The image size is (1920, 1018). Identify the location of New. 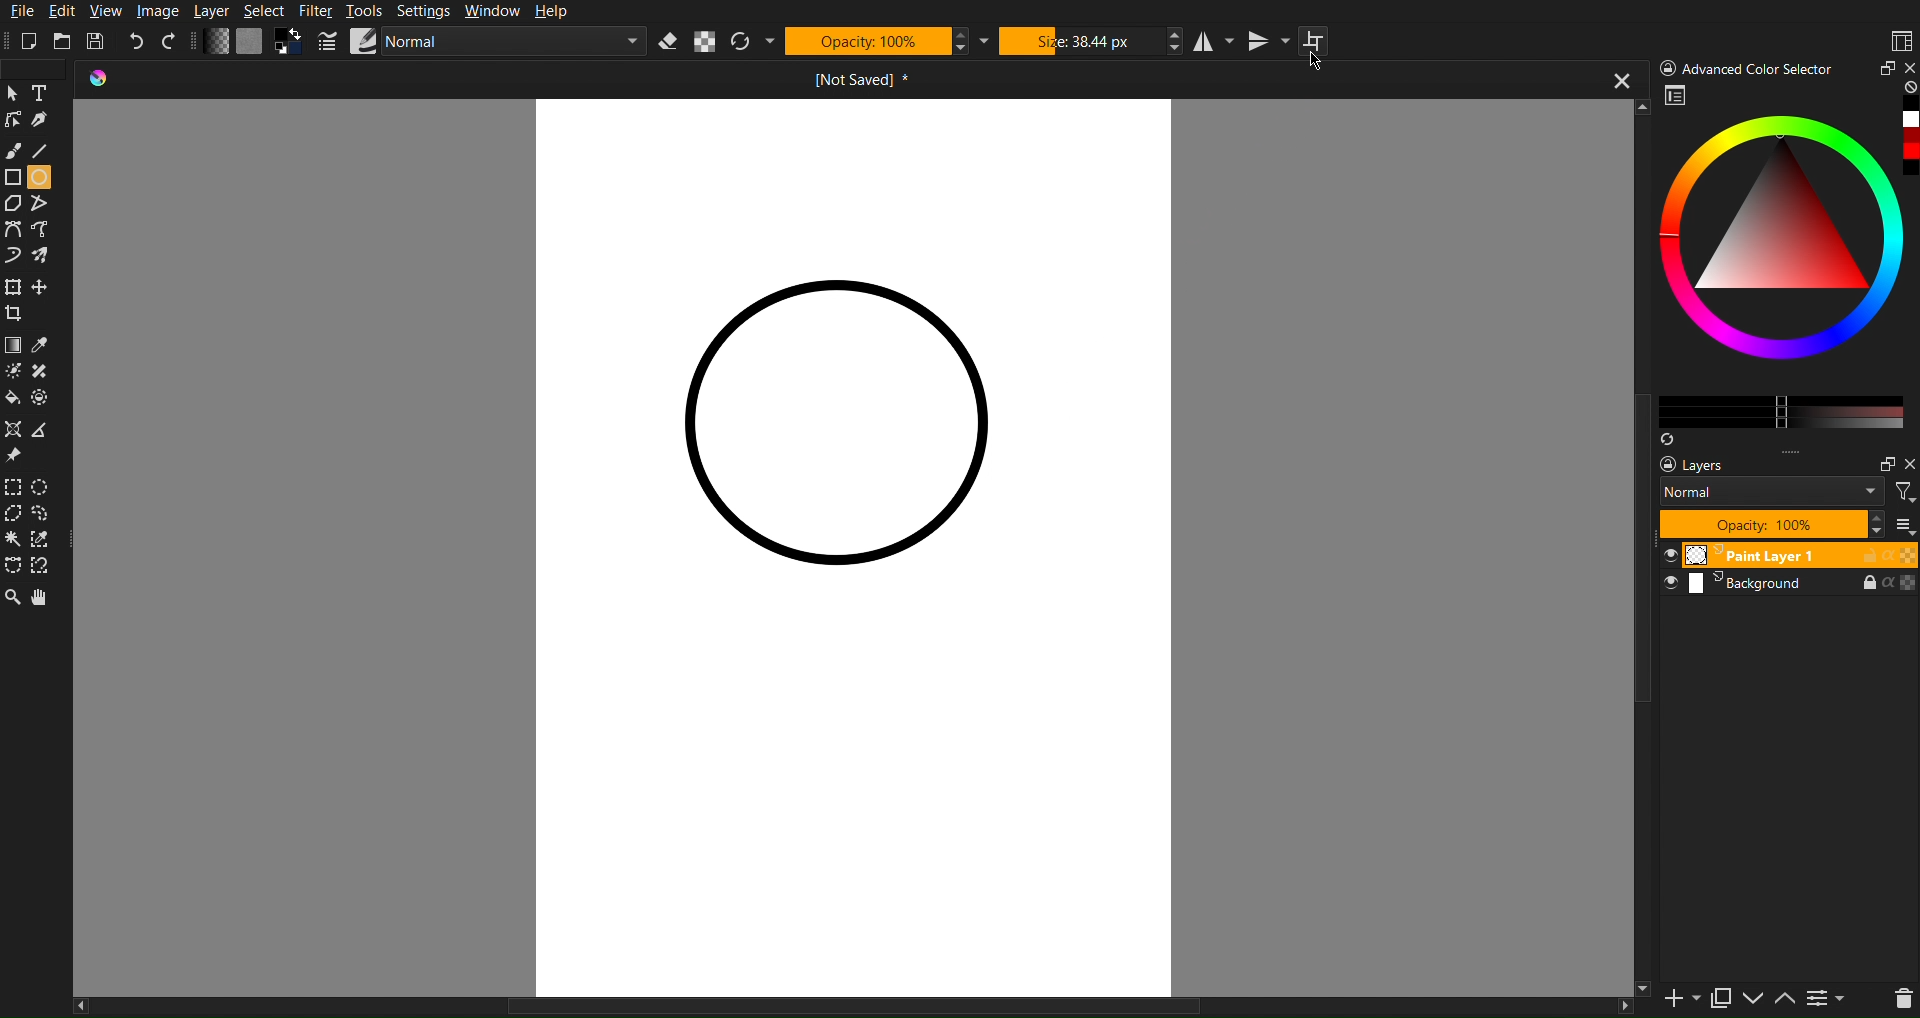
(39, 41).